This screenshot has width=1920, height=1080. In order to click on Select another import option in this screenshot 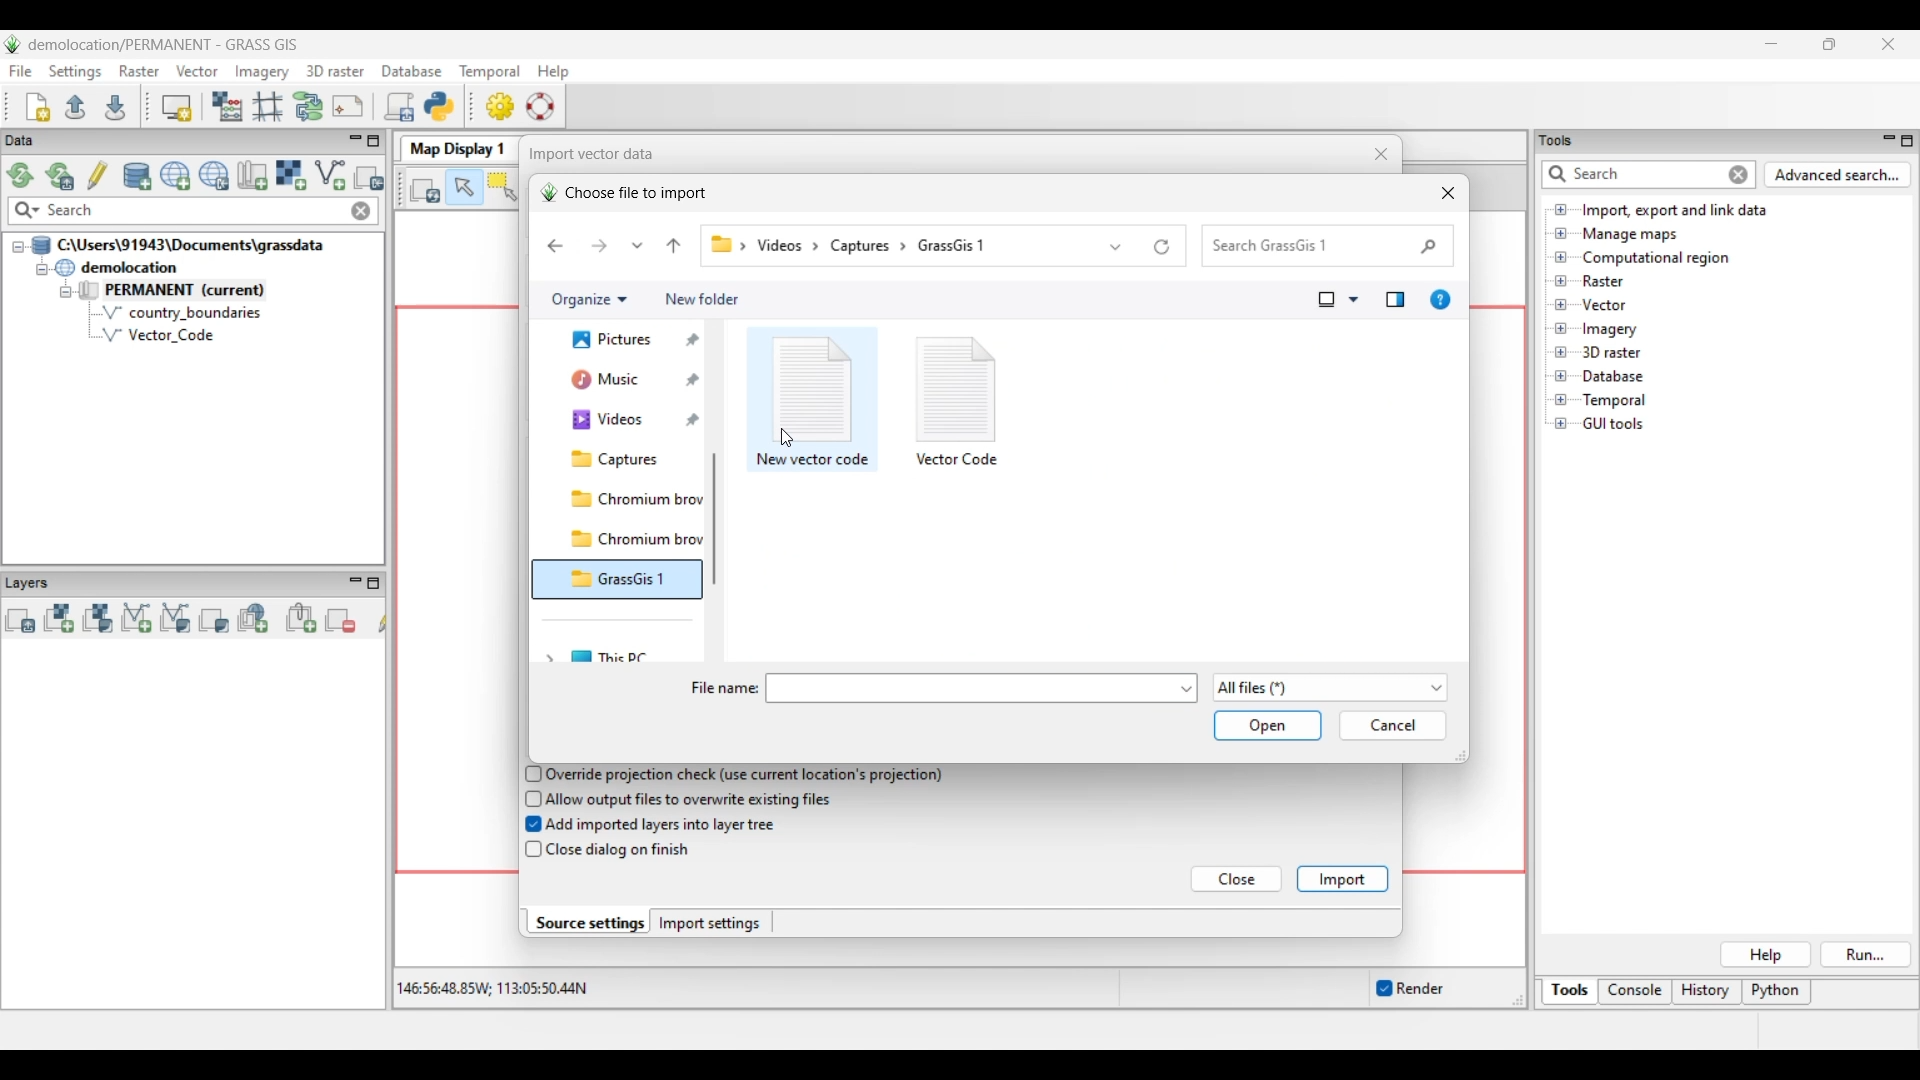, I will do `click(368, 177)`.